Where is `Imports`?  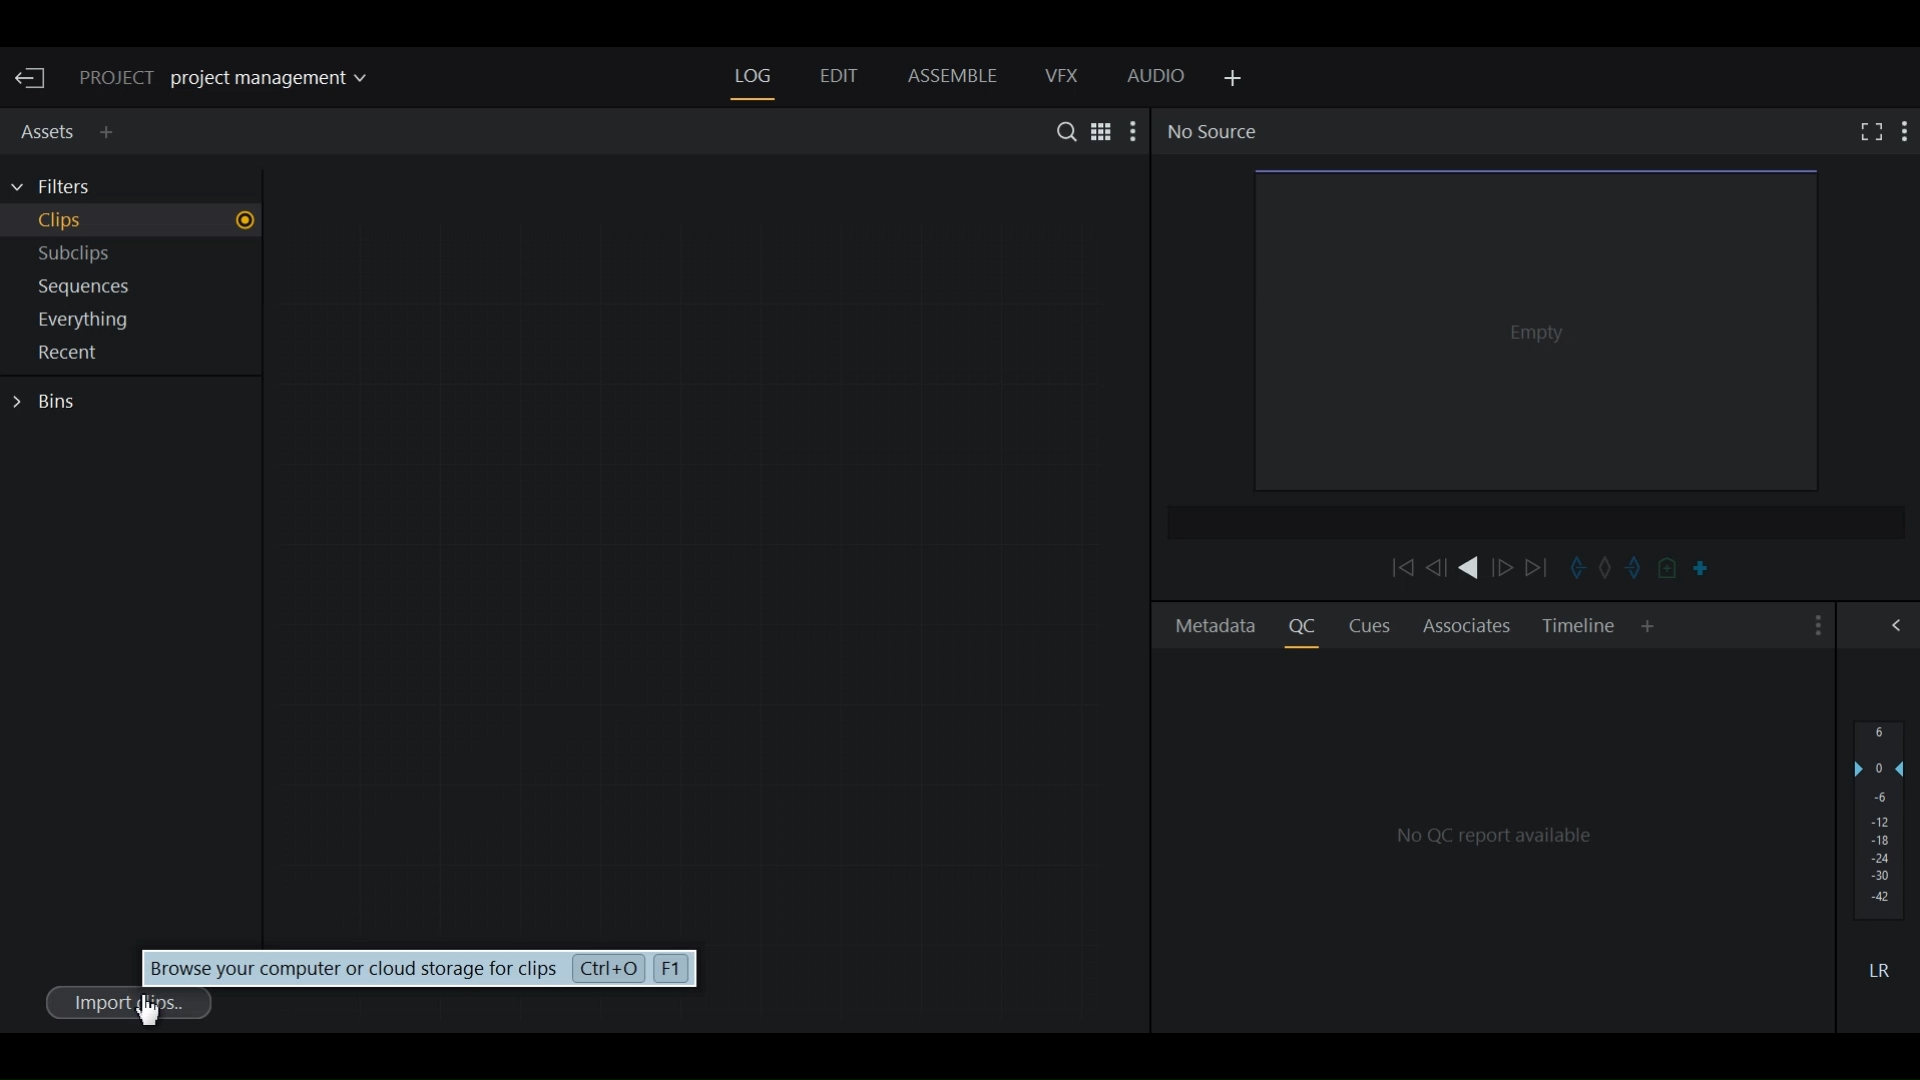
Imports is located at coordinates (127, 1005).